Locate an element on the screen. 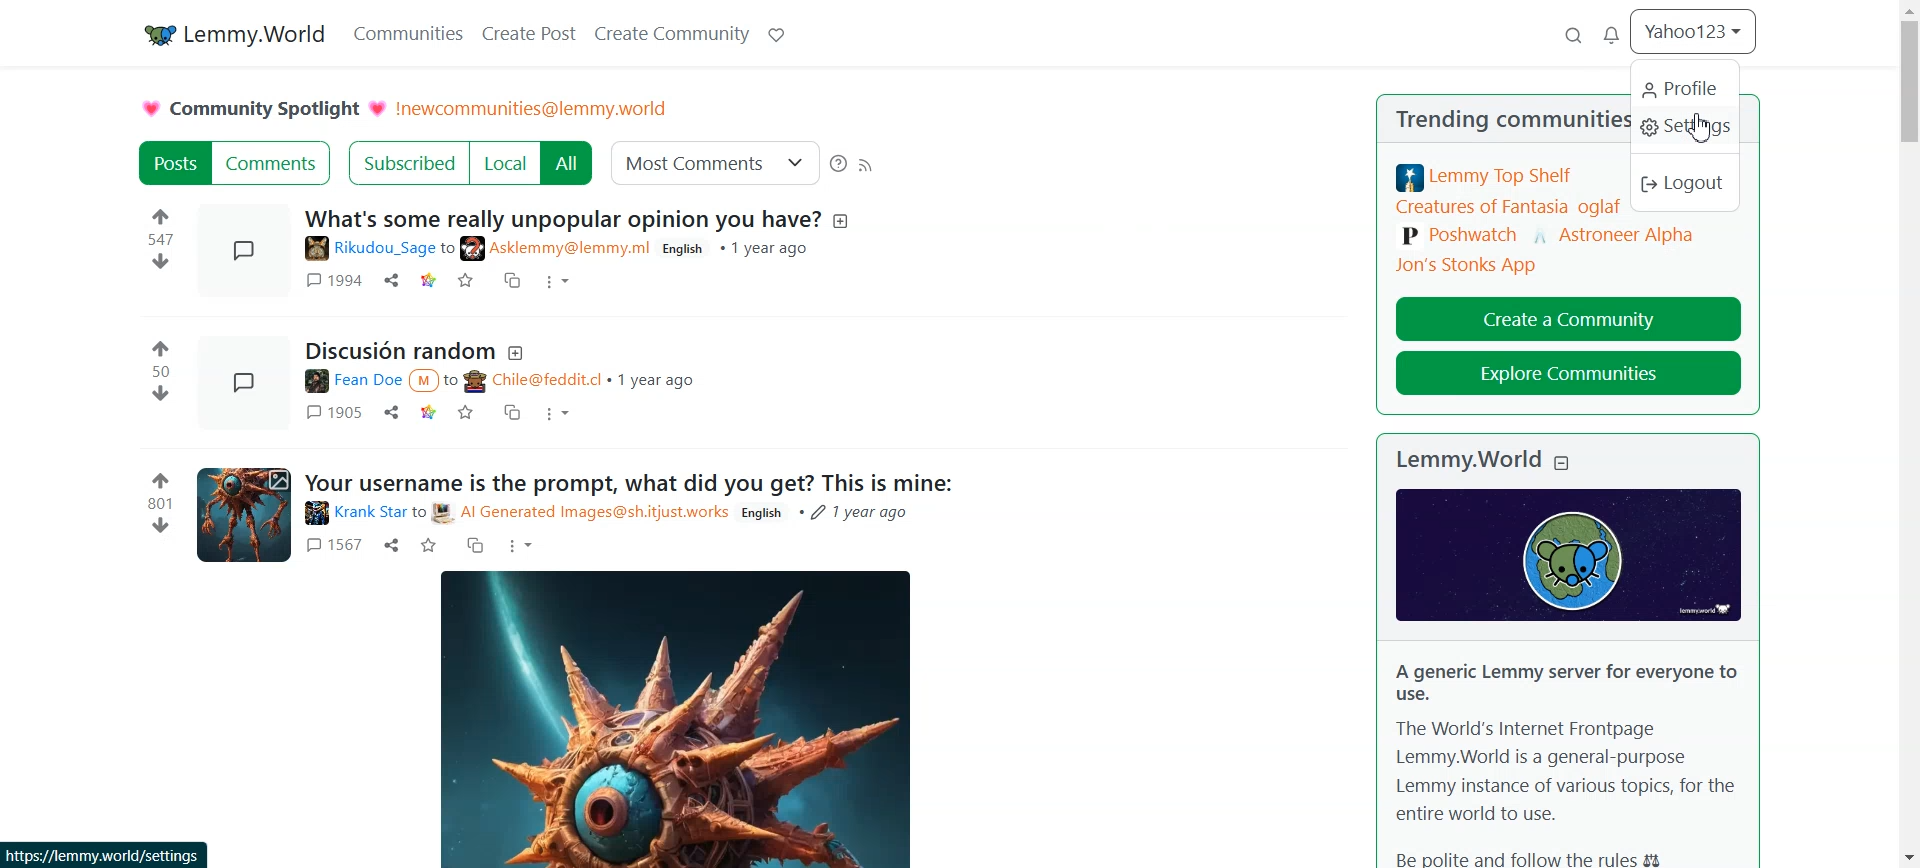 This screenshot has height=868, width=1920. Poshwatch is located at coordinates (1459, 237).